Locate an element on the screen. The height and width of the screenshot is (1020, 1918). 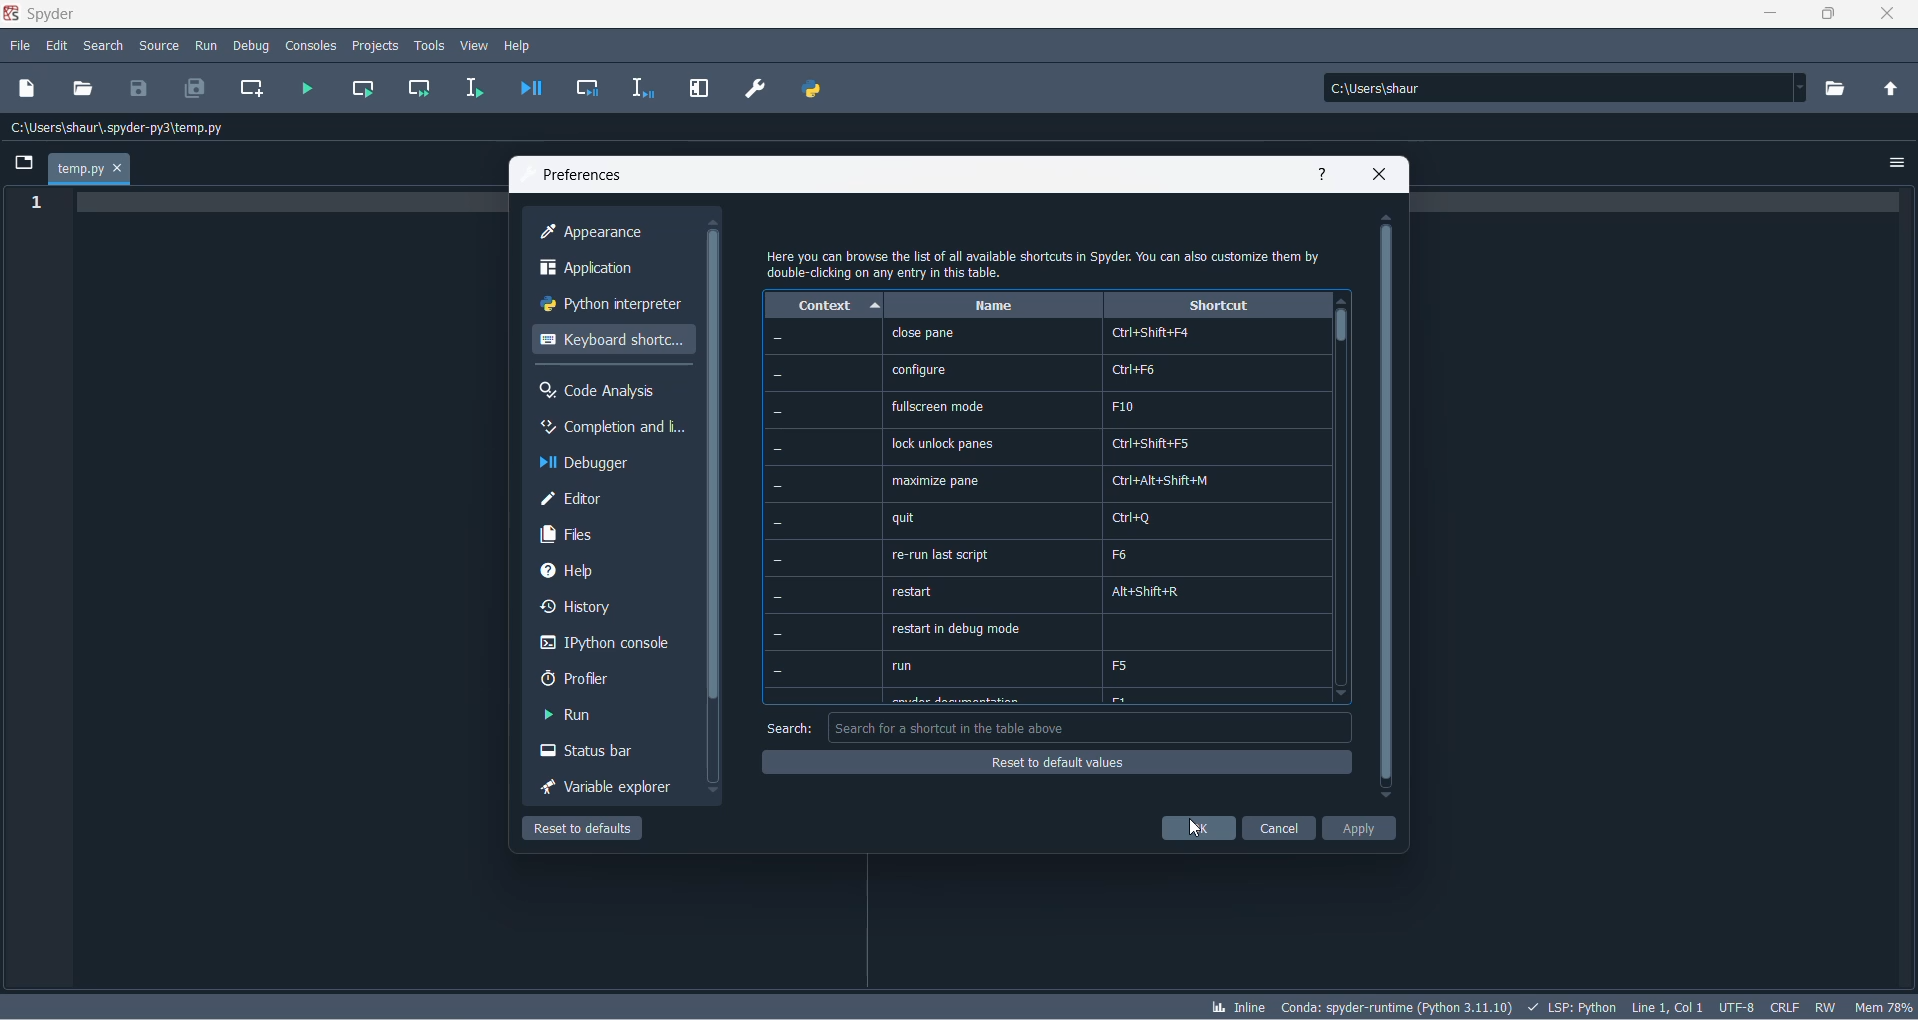
code analysis is located at coordinates (608, 391).